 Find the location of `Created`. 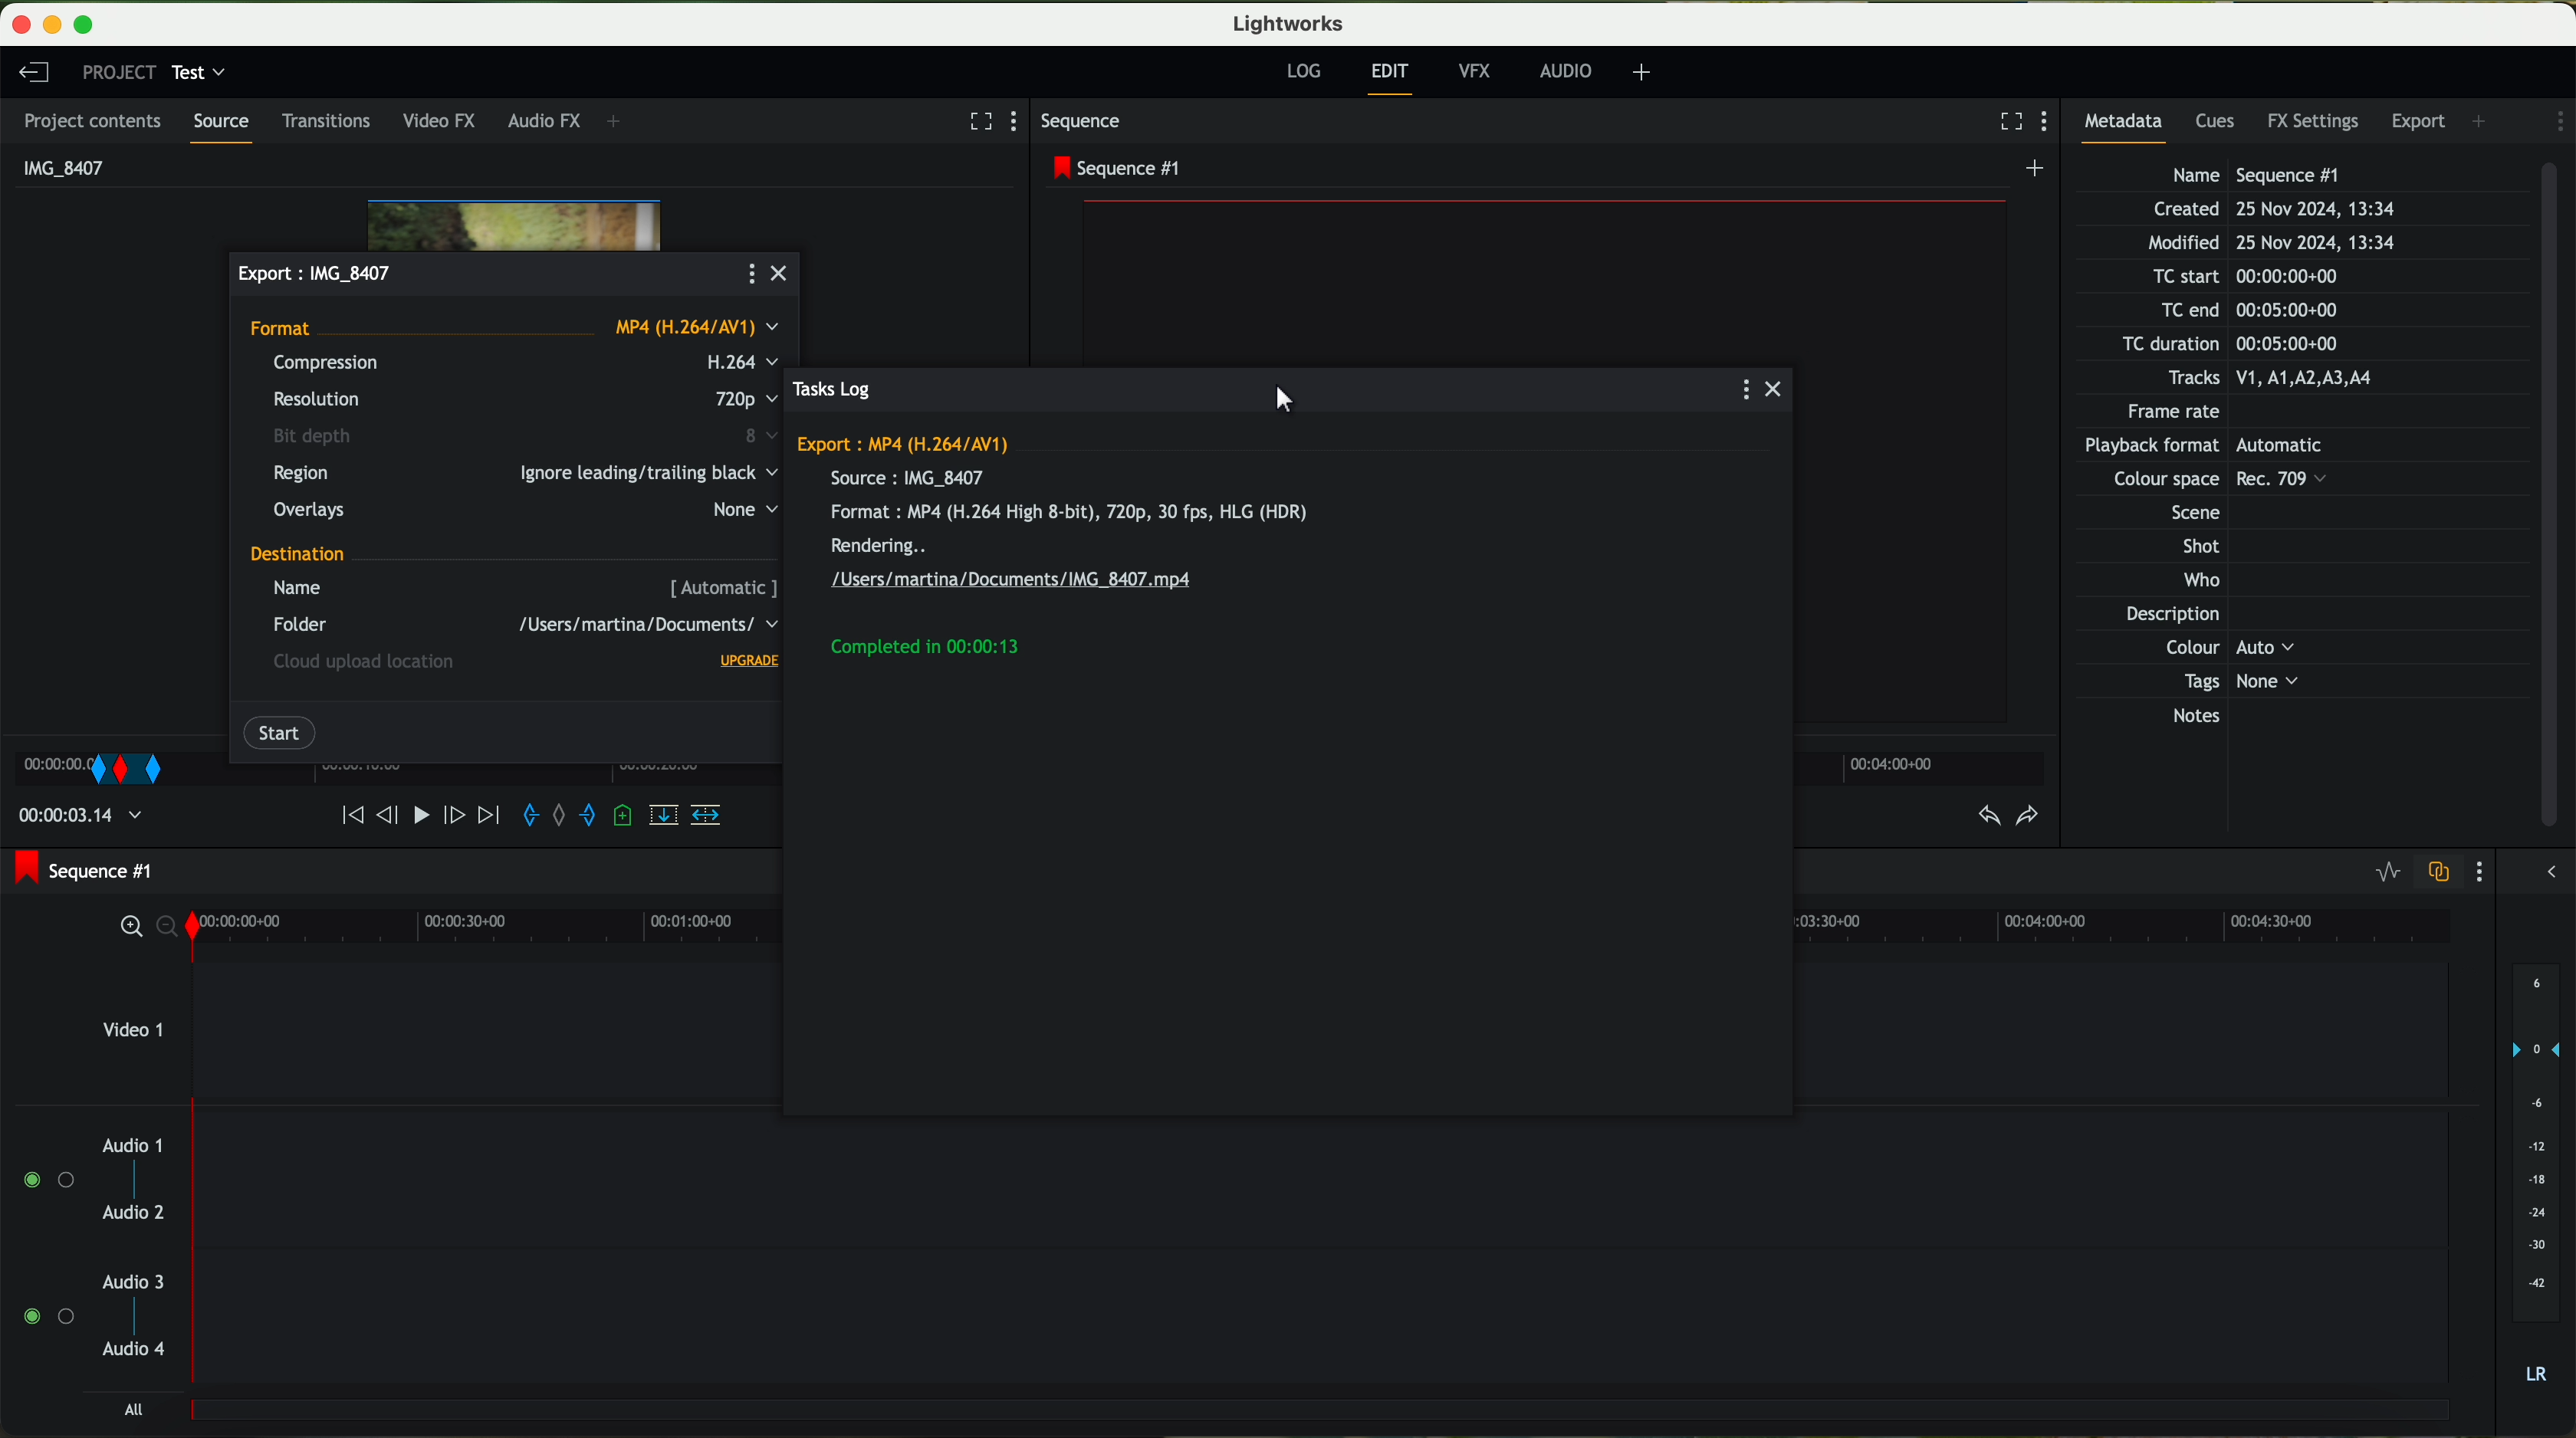

Created is located at coordinates (2273, 211).